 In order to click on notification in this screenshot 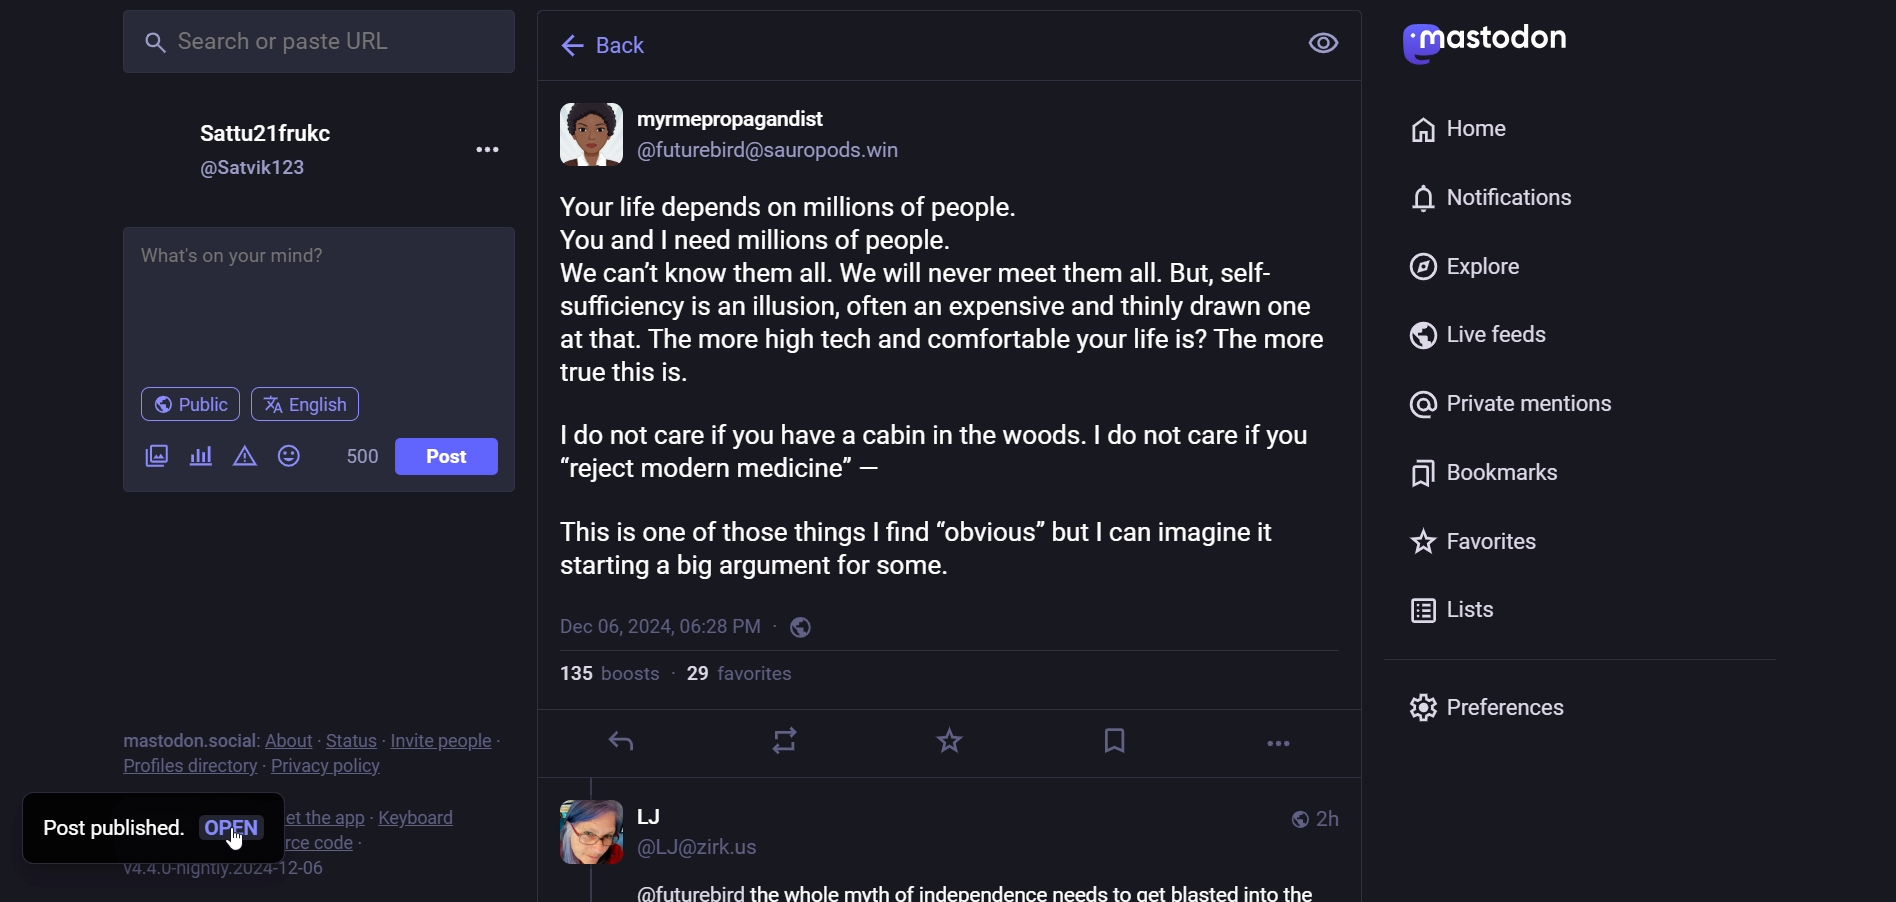, I will do `click(1496, 200)`.